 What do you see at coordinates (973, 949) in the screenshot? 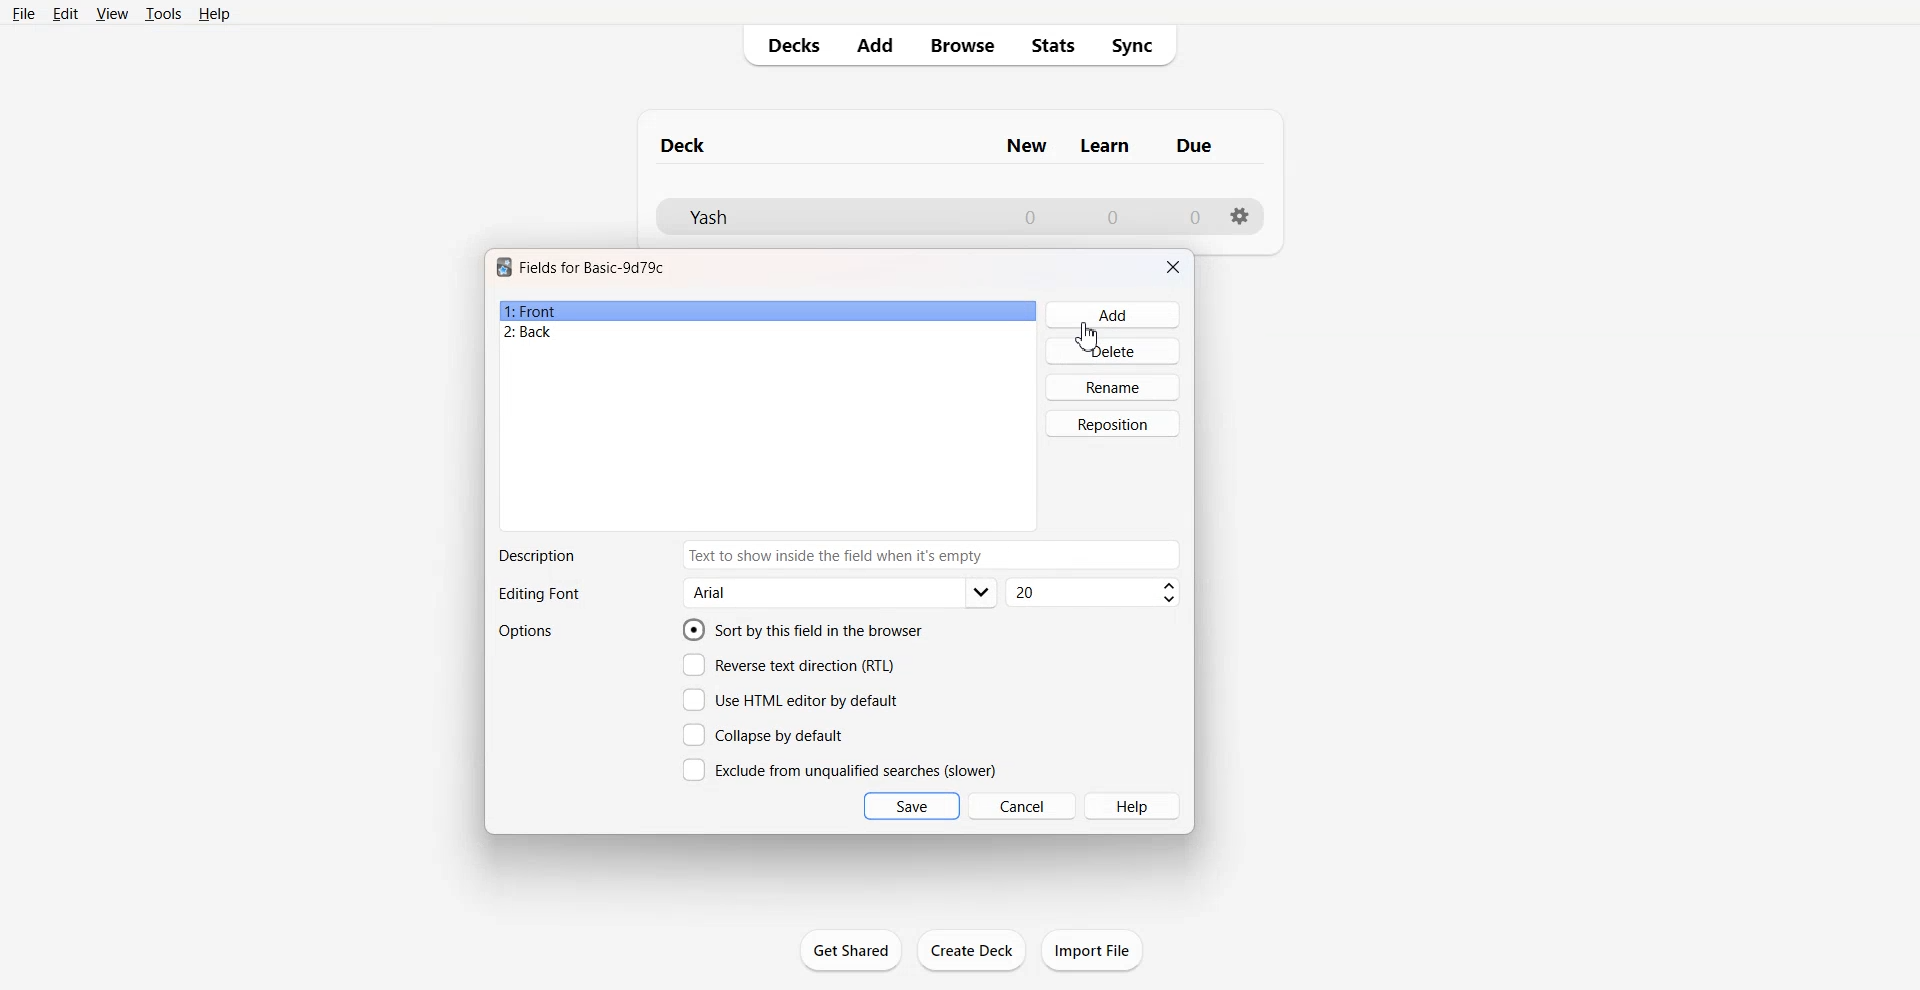
I see `Create Deck` at bounding box center [973, 949].